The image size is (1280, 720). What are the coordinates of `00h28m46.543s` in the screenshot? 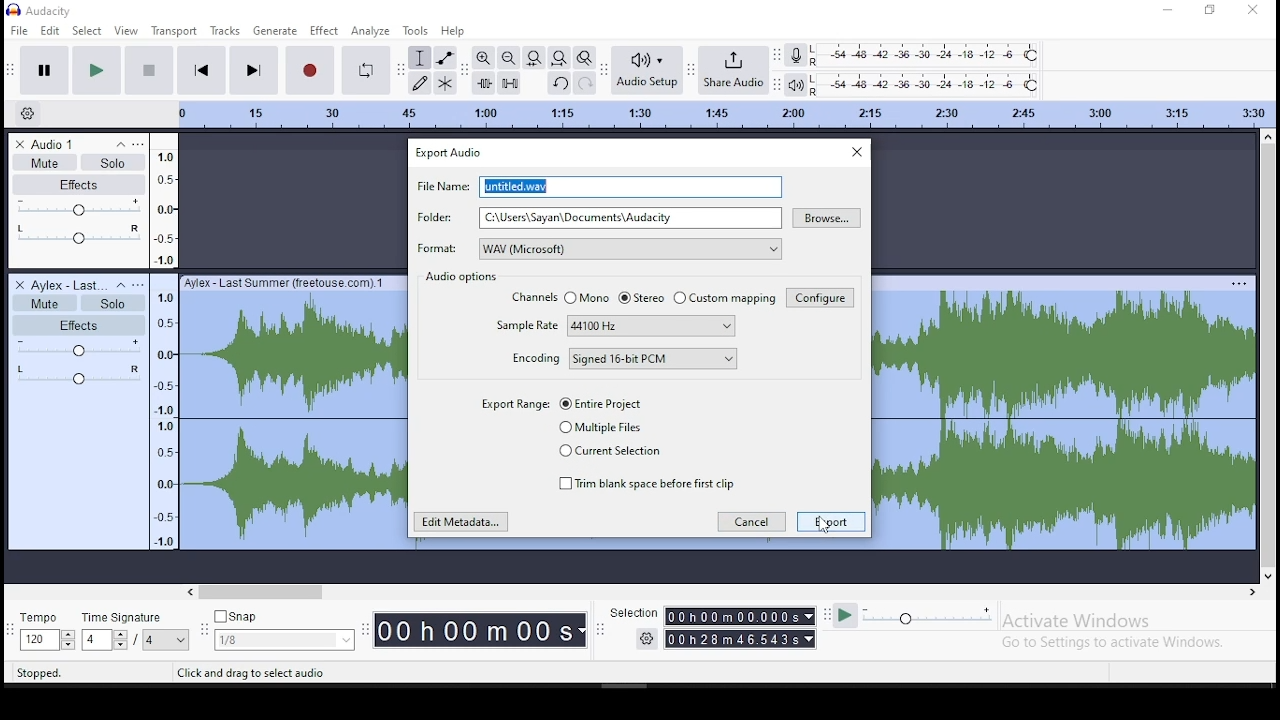 It's located at (740, 640).